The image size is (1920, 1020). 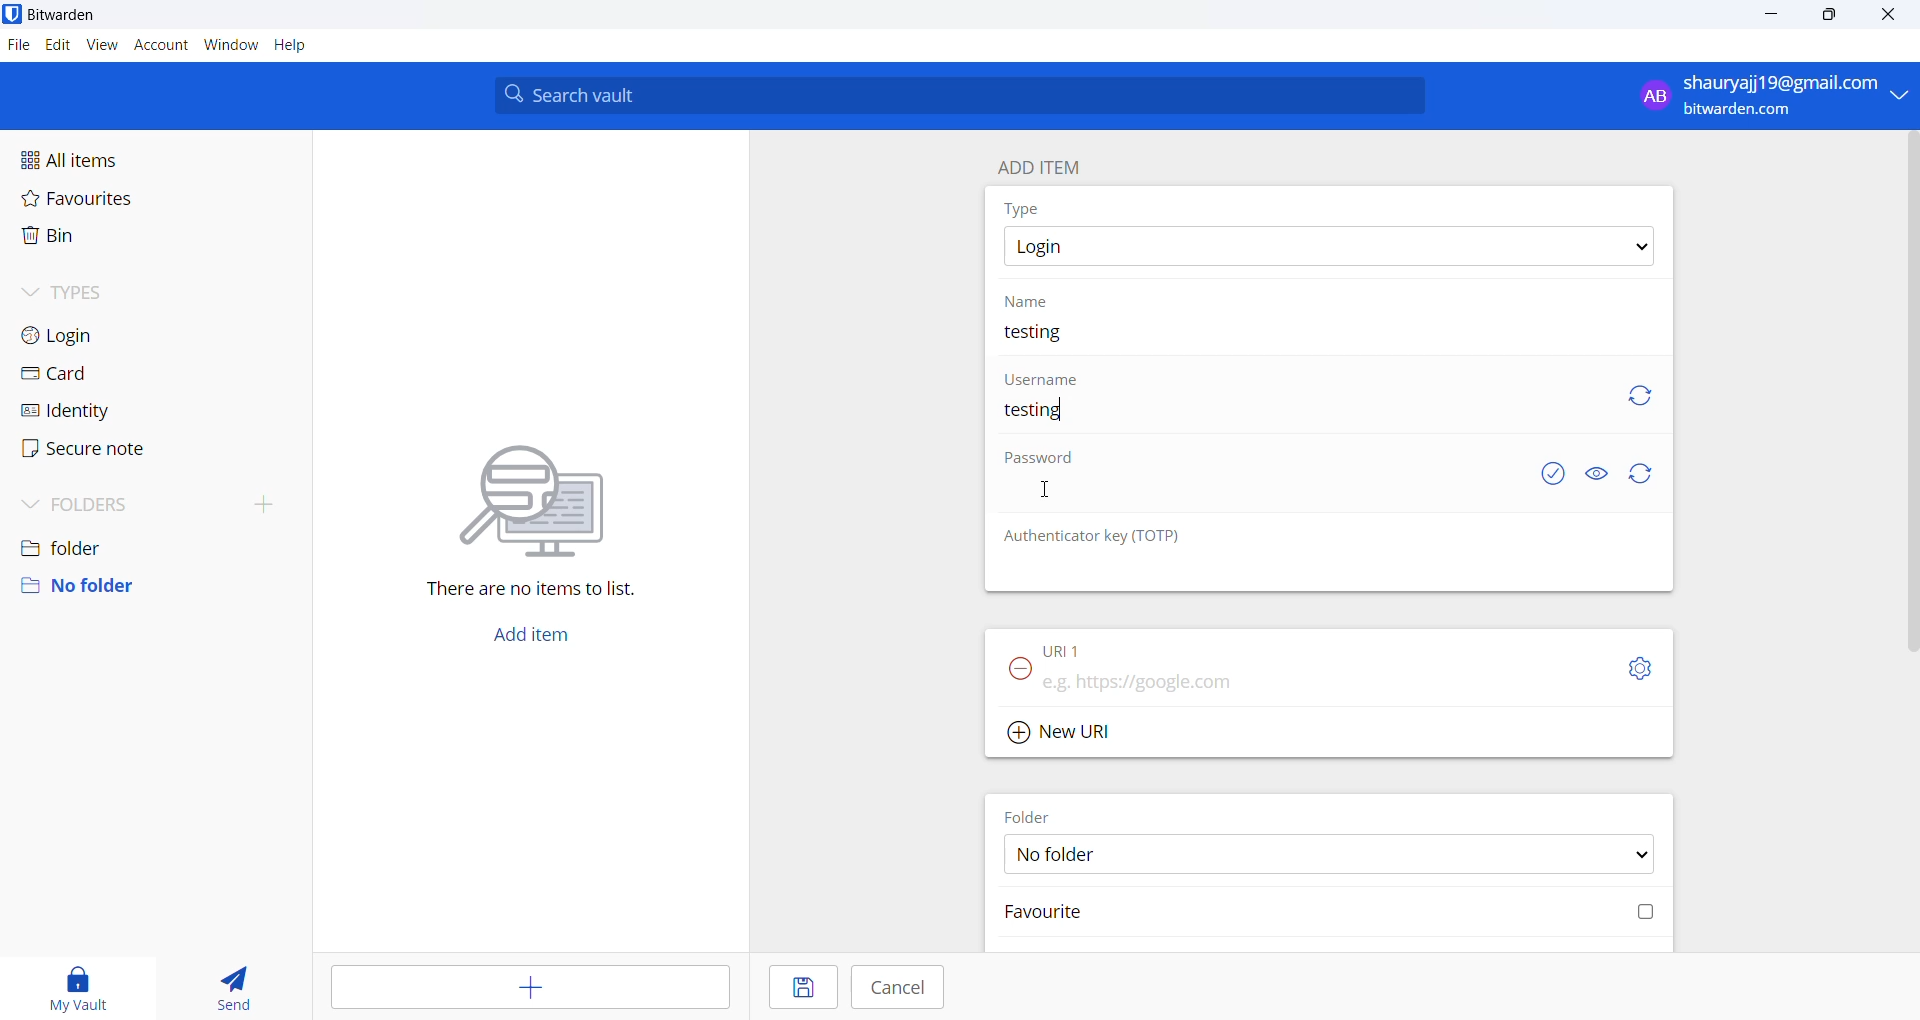 I want to click on no folder, so click(x=148, y=586).